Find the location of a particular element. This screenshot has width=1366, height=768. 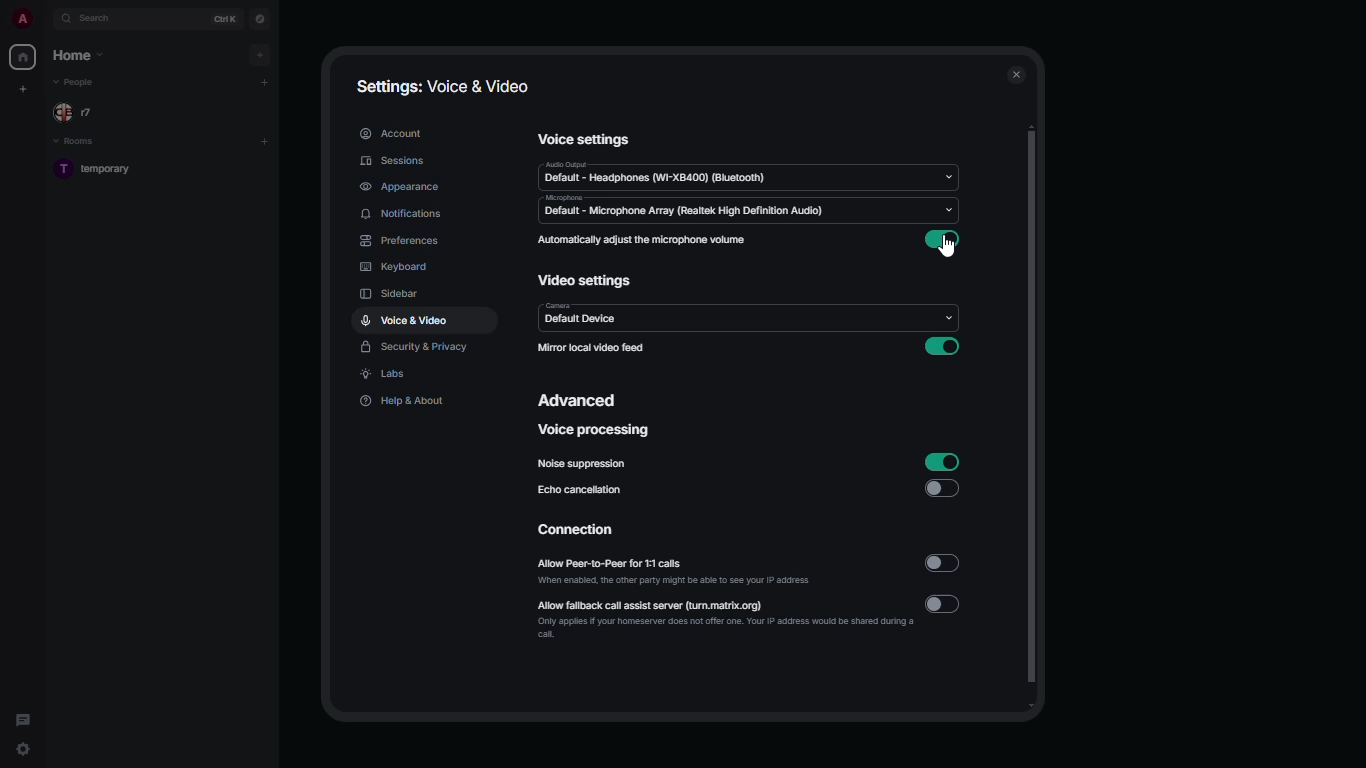

drop down is located at coordinates (947, 317).